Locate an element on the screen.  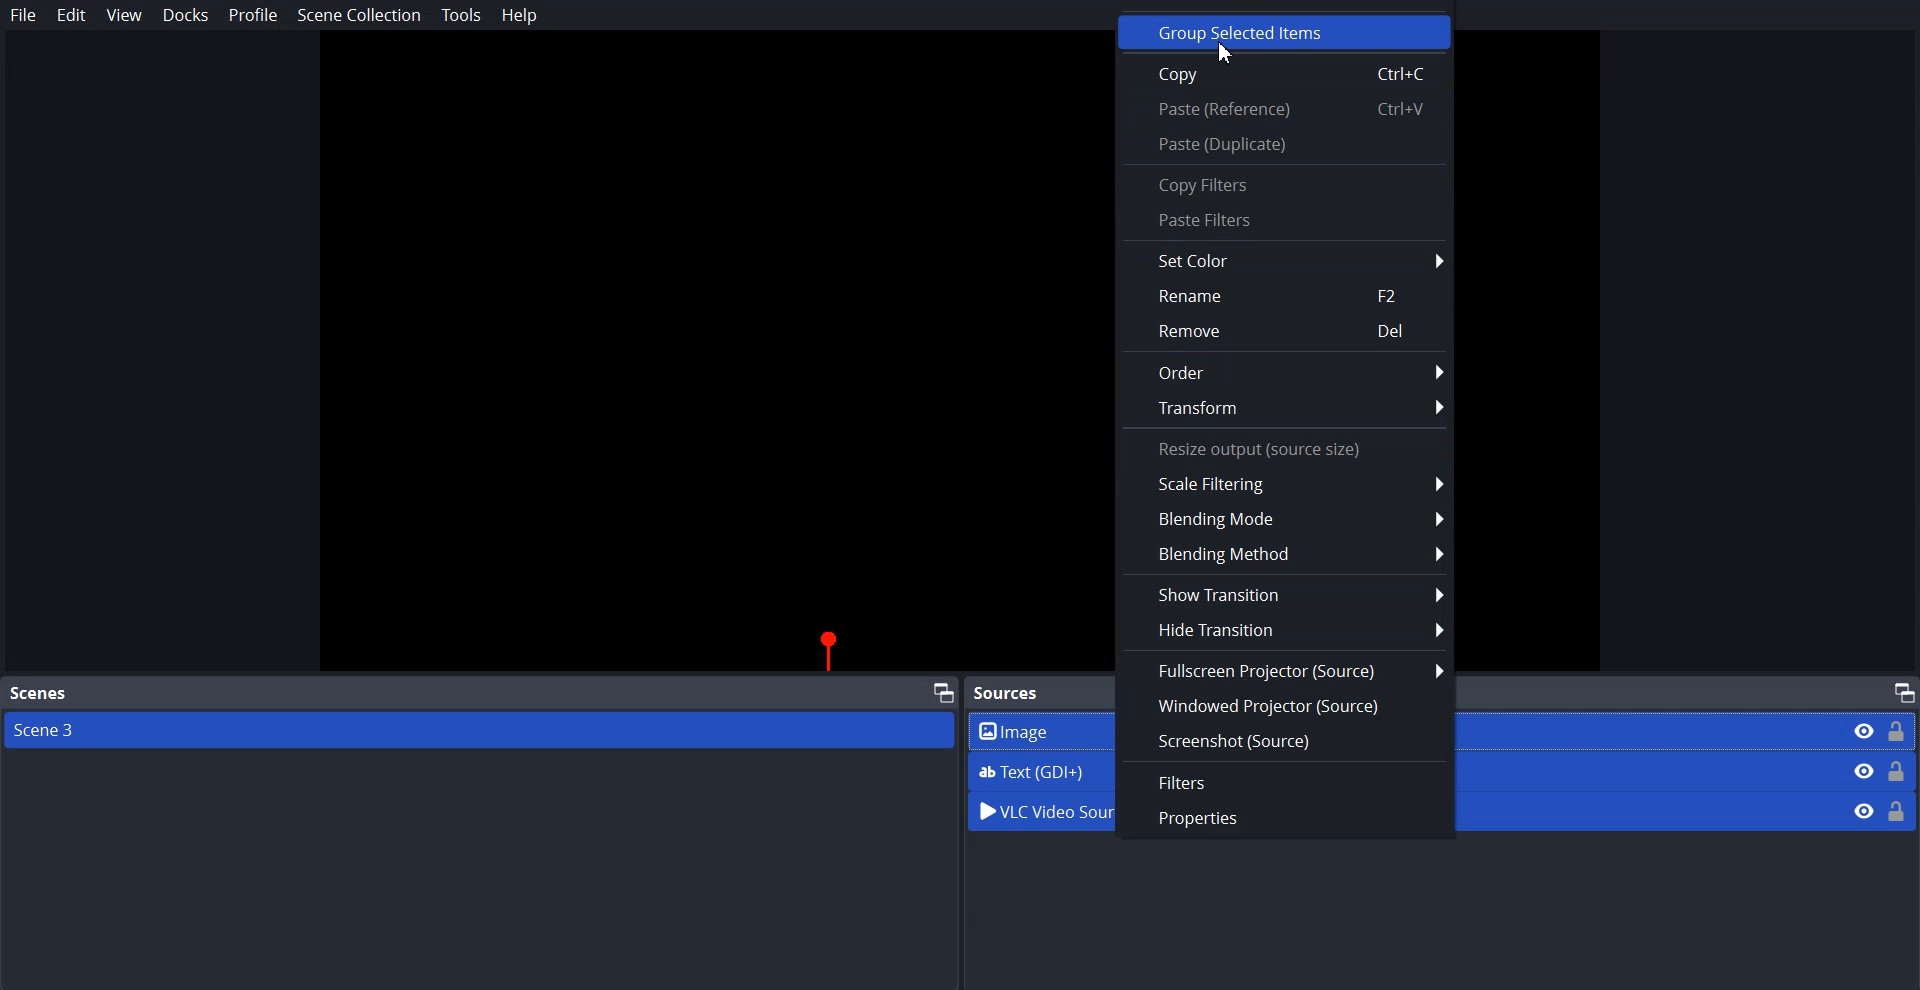
Show Transition is located at coordinates (1284, 595).